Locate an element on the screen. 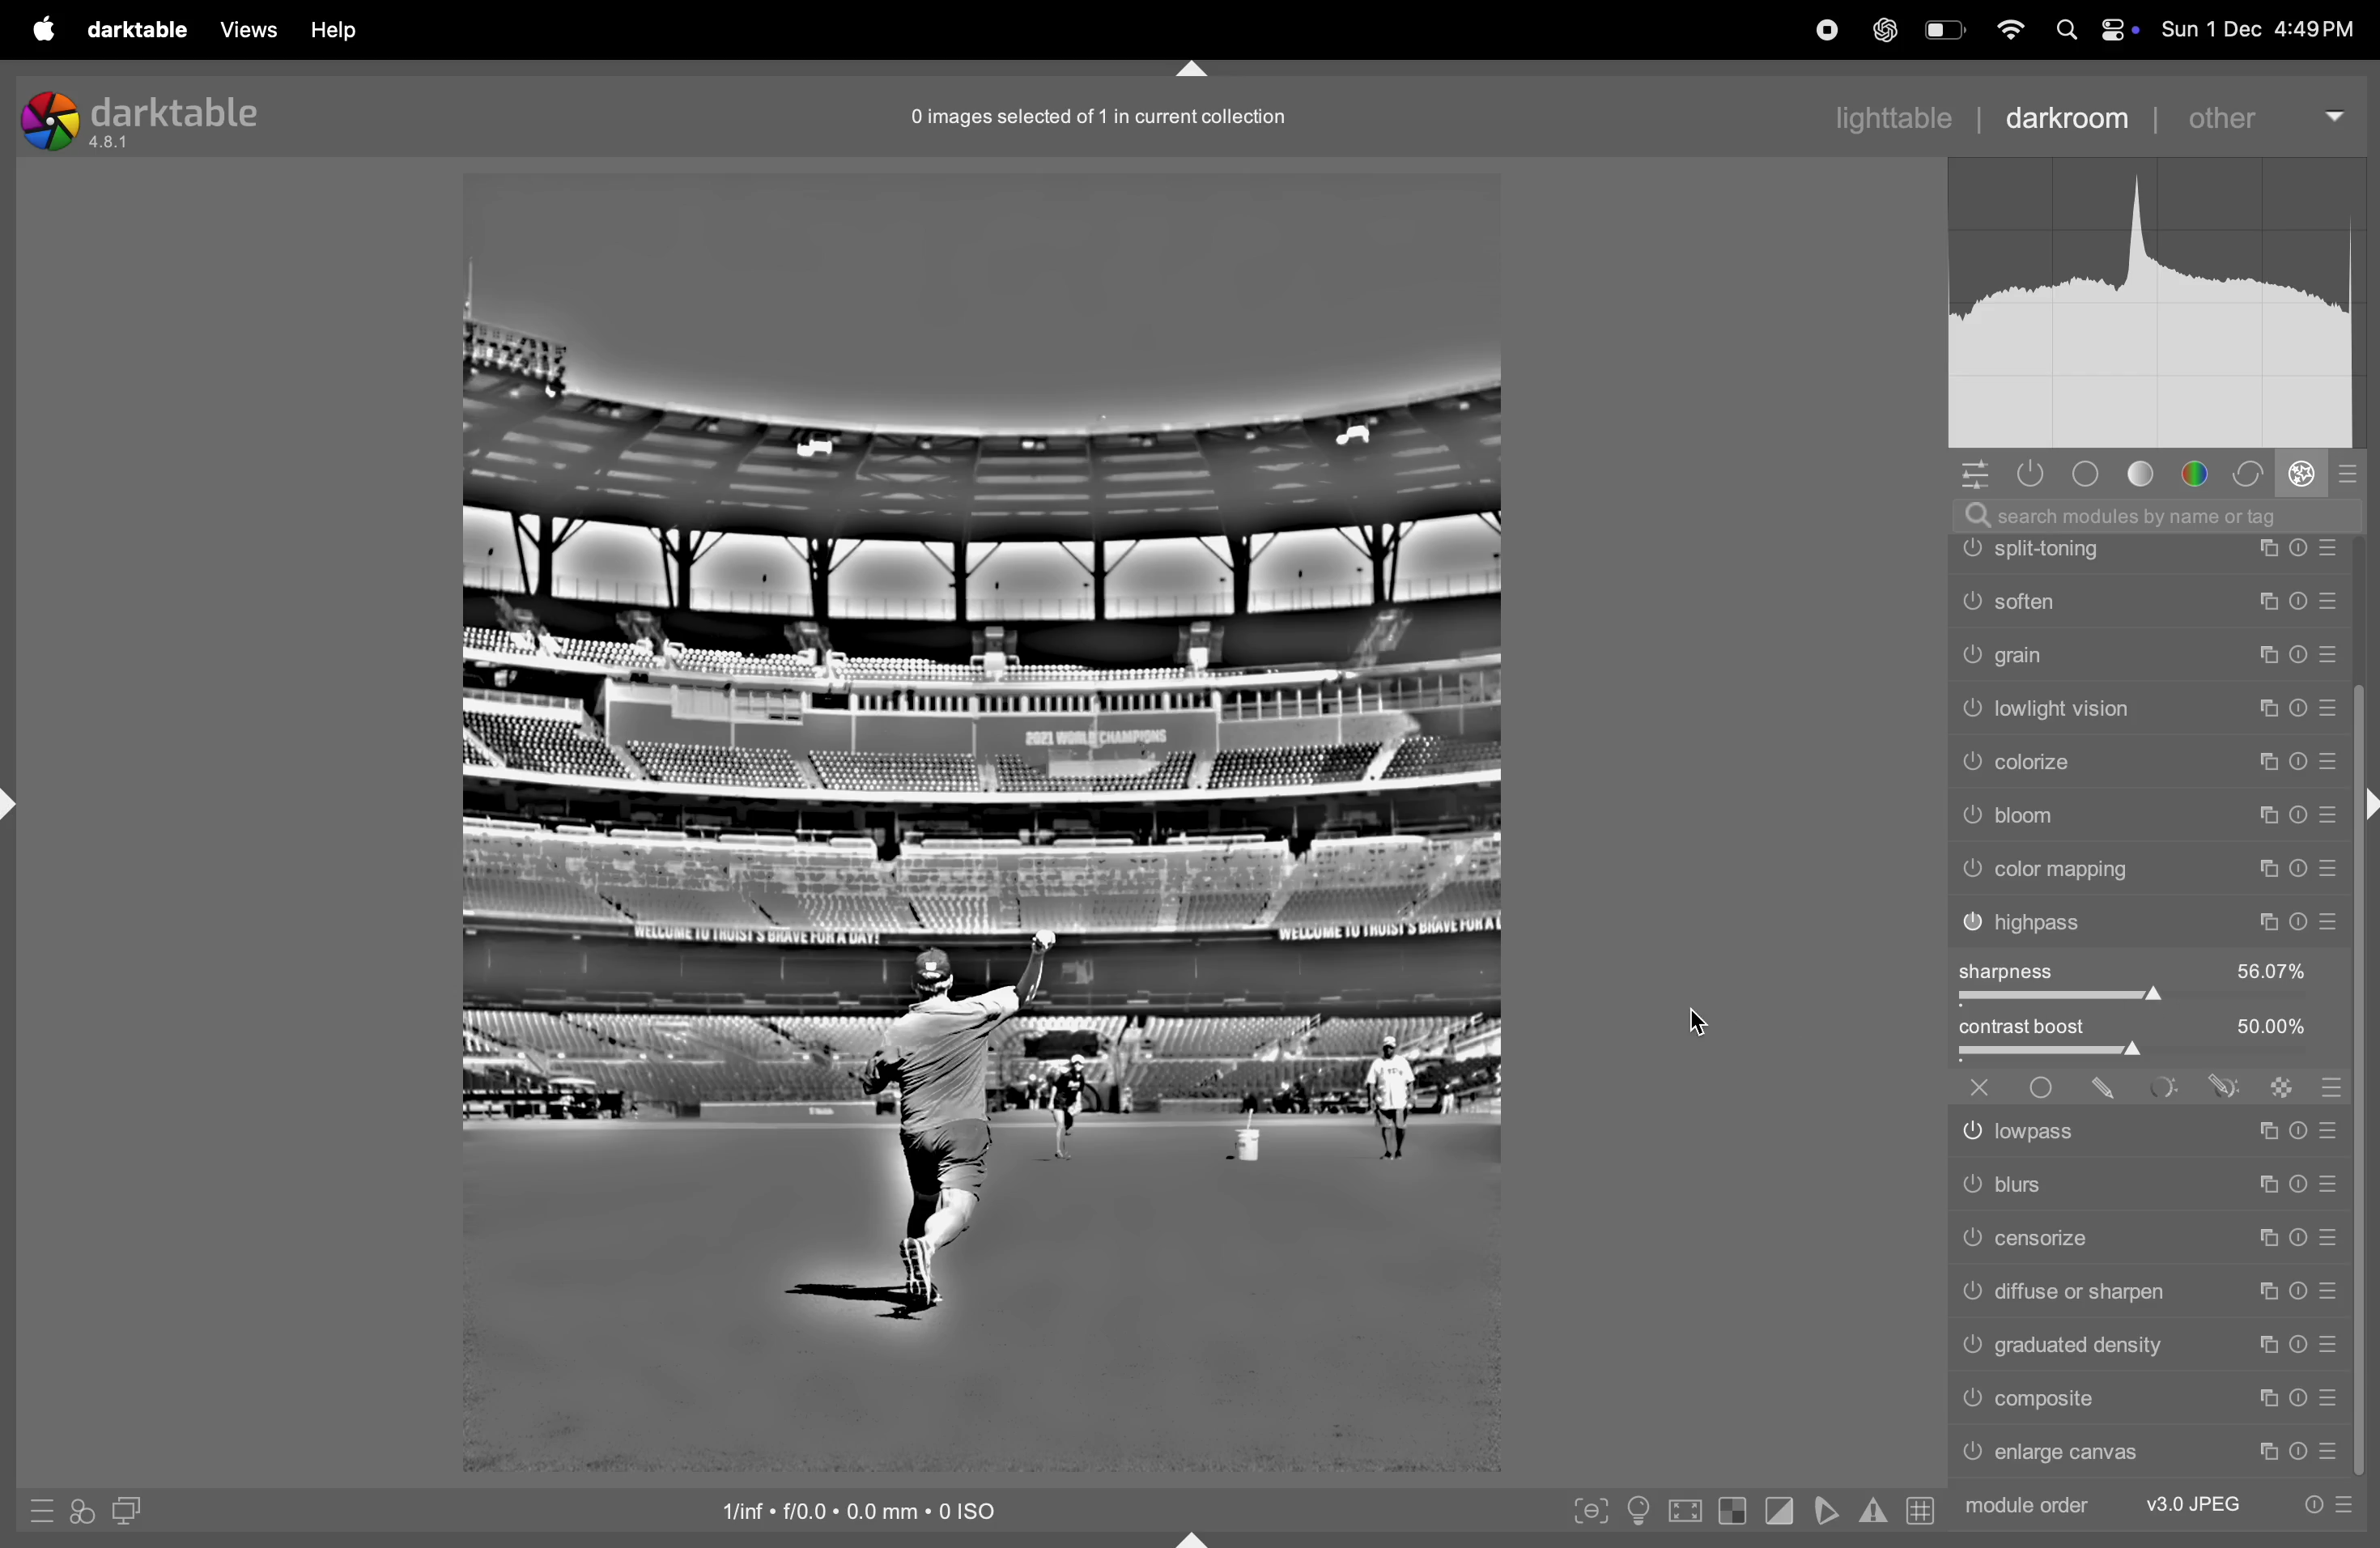 The height and width of the screenshot is (1548, 2380). apple menu is located at coordinates (38, 28).